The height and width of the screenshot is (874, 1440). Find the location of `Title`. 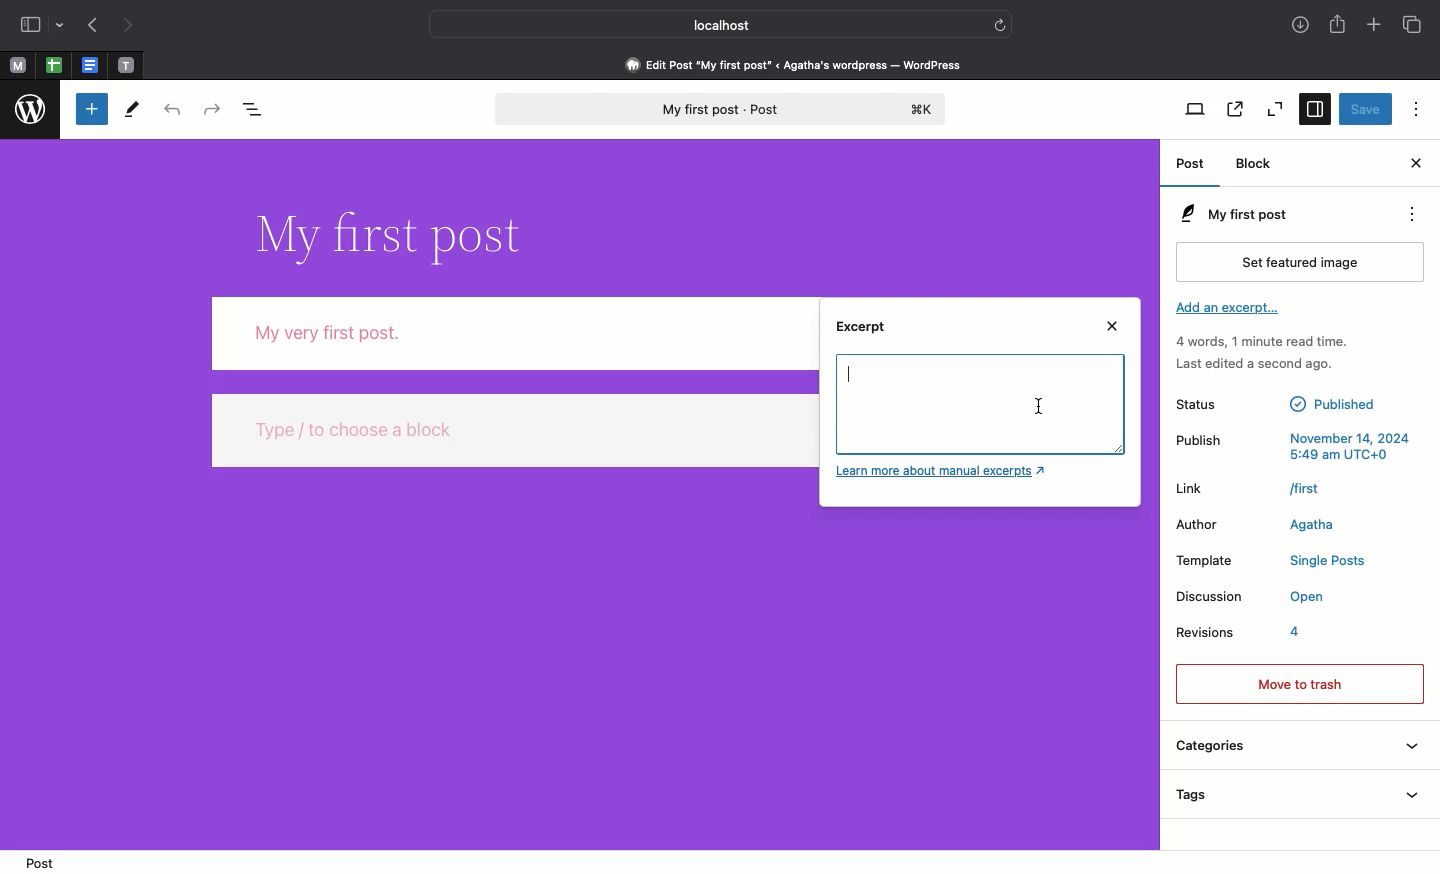

Title is located at coordinates (386, 232).